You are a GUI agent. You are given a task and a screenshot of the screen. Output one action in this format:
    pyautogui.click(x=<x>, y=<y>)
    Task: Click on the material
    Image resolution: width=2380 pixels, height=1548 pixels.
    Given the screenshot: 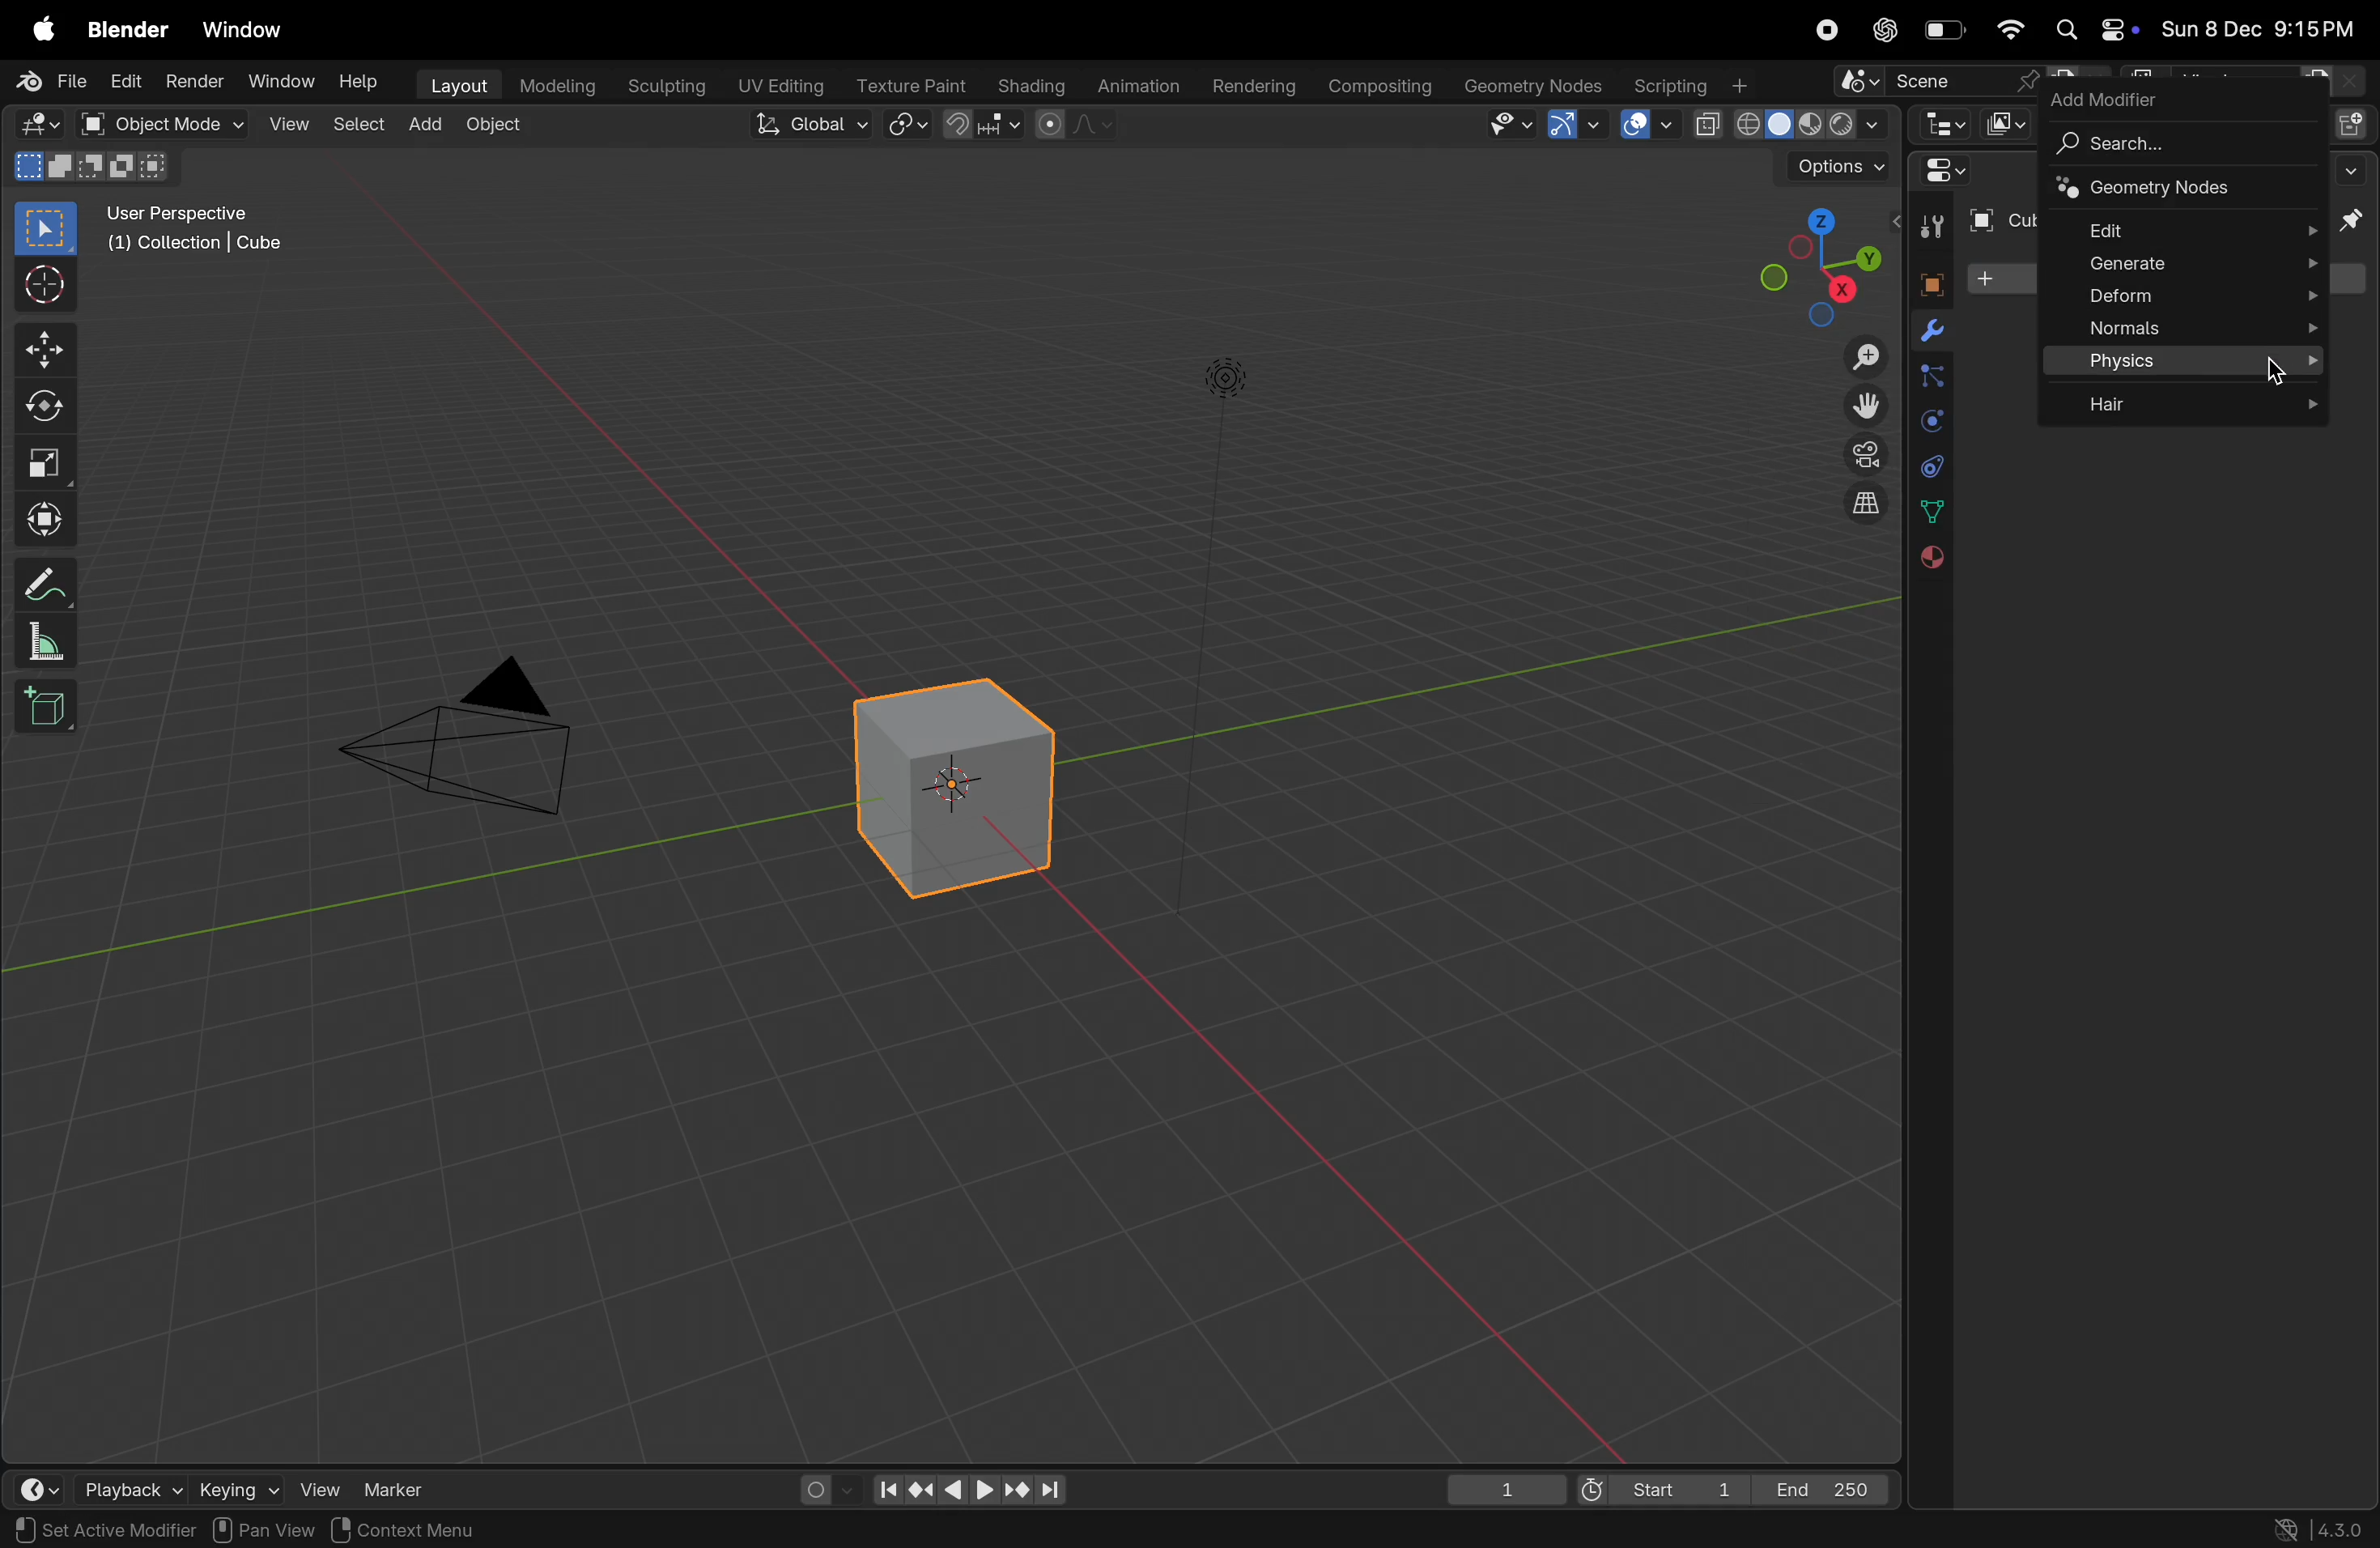 What is the action you would take?
    pyautogui.click(x=1928, y=558)
    